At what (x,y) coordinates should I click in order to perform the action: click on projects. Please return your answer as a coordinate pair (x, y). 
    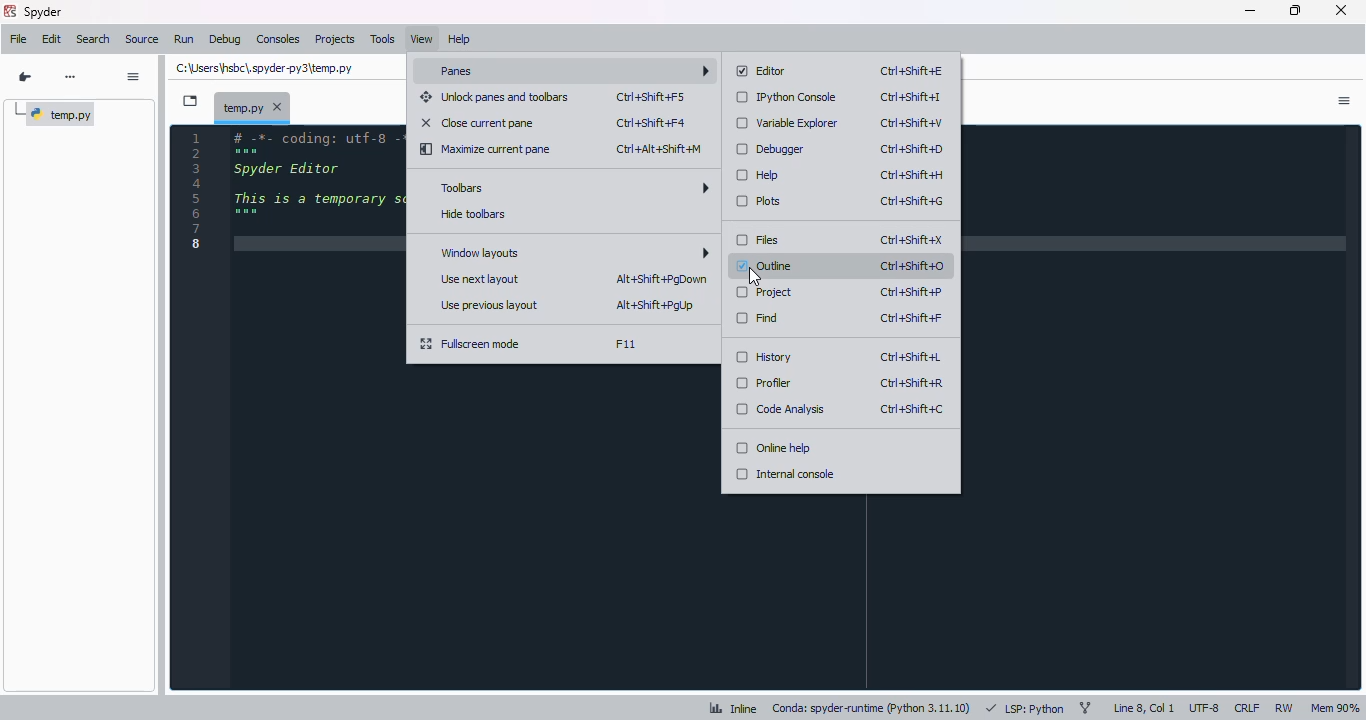
    Looking at the image, I should click on (335, 39).